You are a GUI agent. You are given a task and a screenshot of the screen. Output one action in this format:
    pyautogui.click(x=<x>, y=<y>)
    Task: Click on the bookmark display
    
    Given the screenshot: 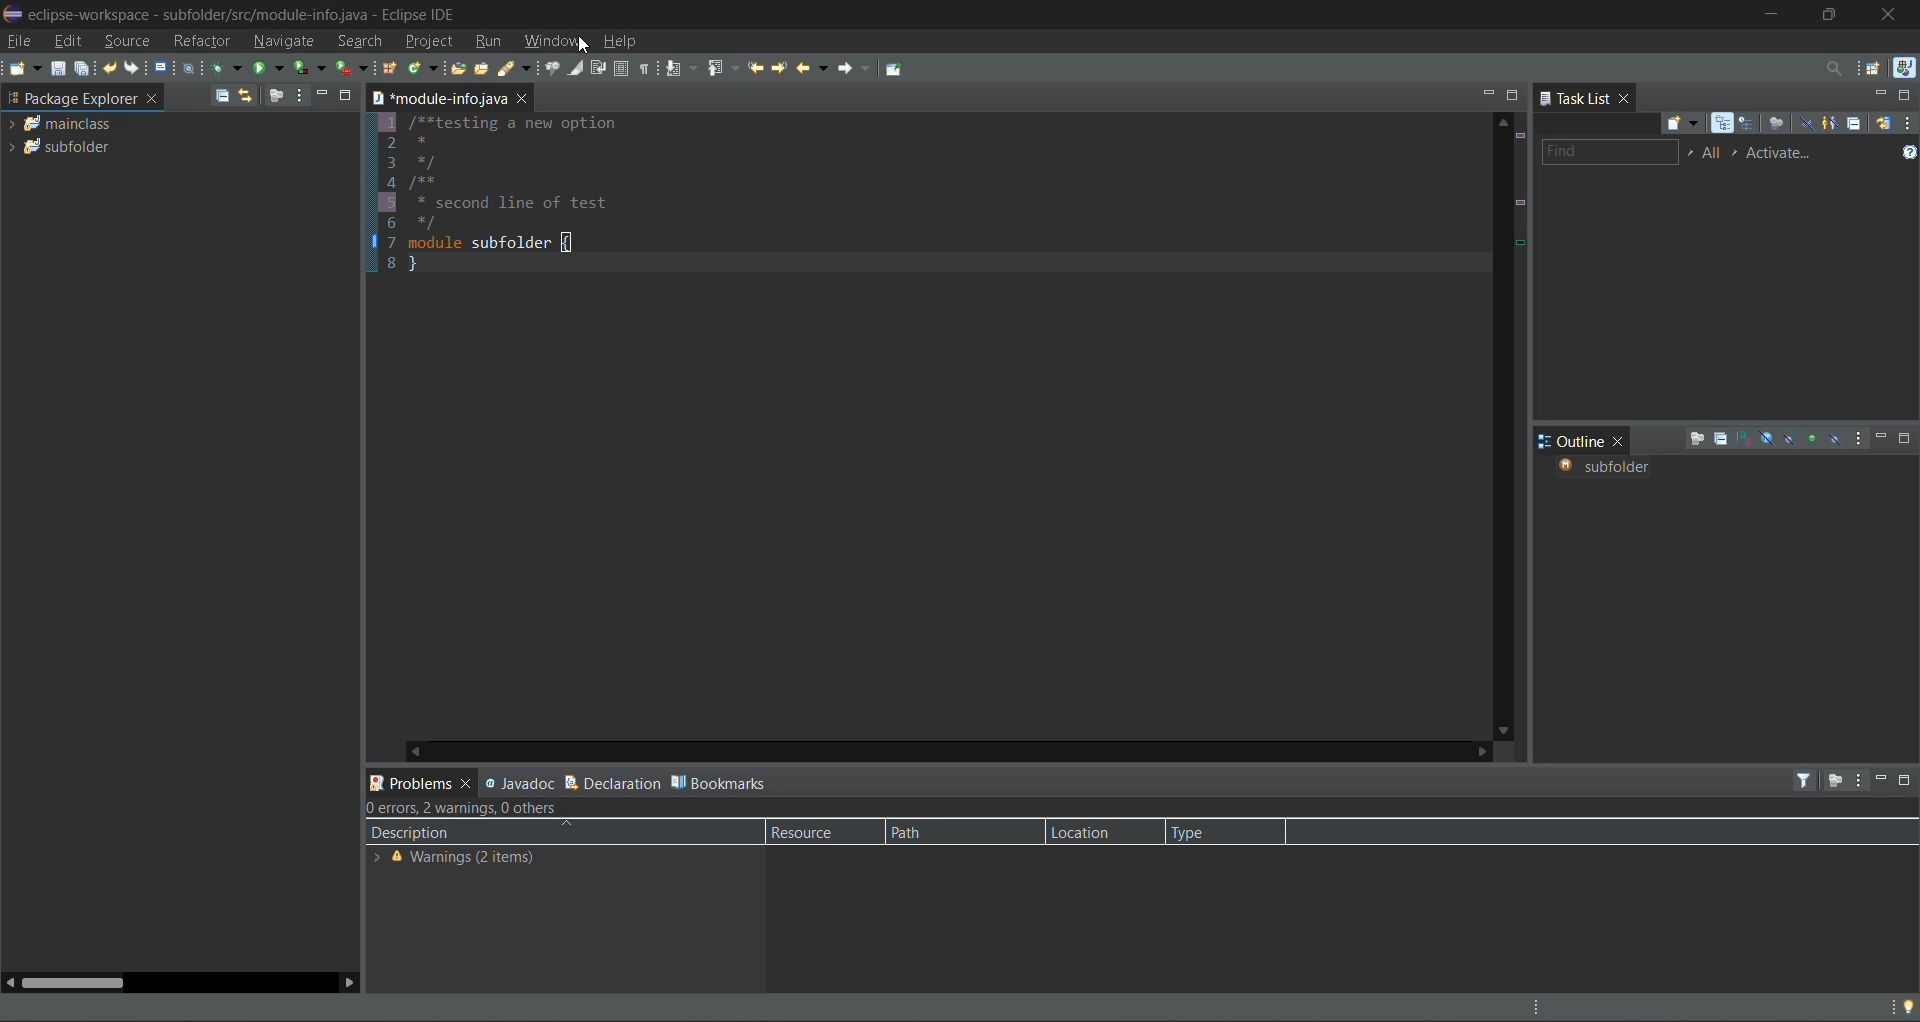 What is the action you would take?
    pyautogui.click(x=370, y=244)
    